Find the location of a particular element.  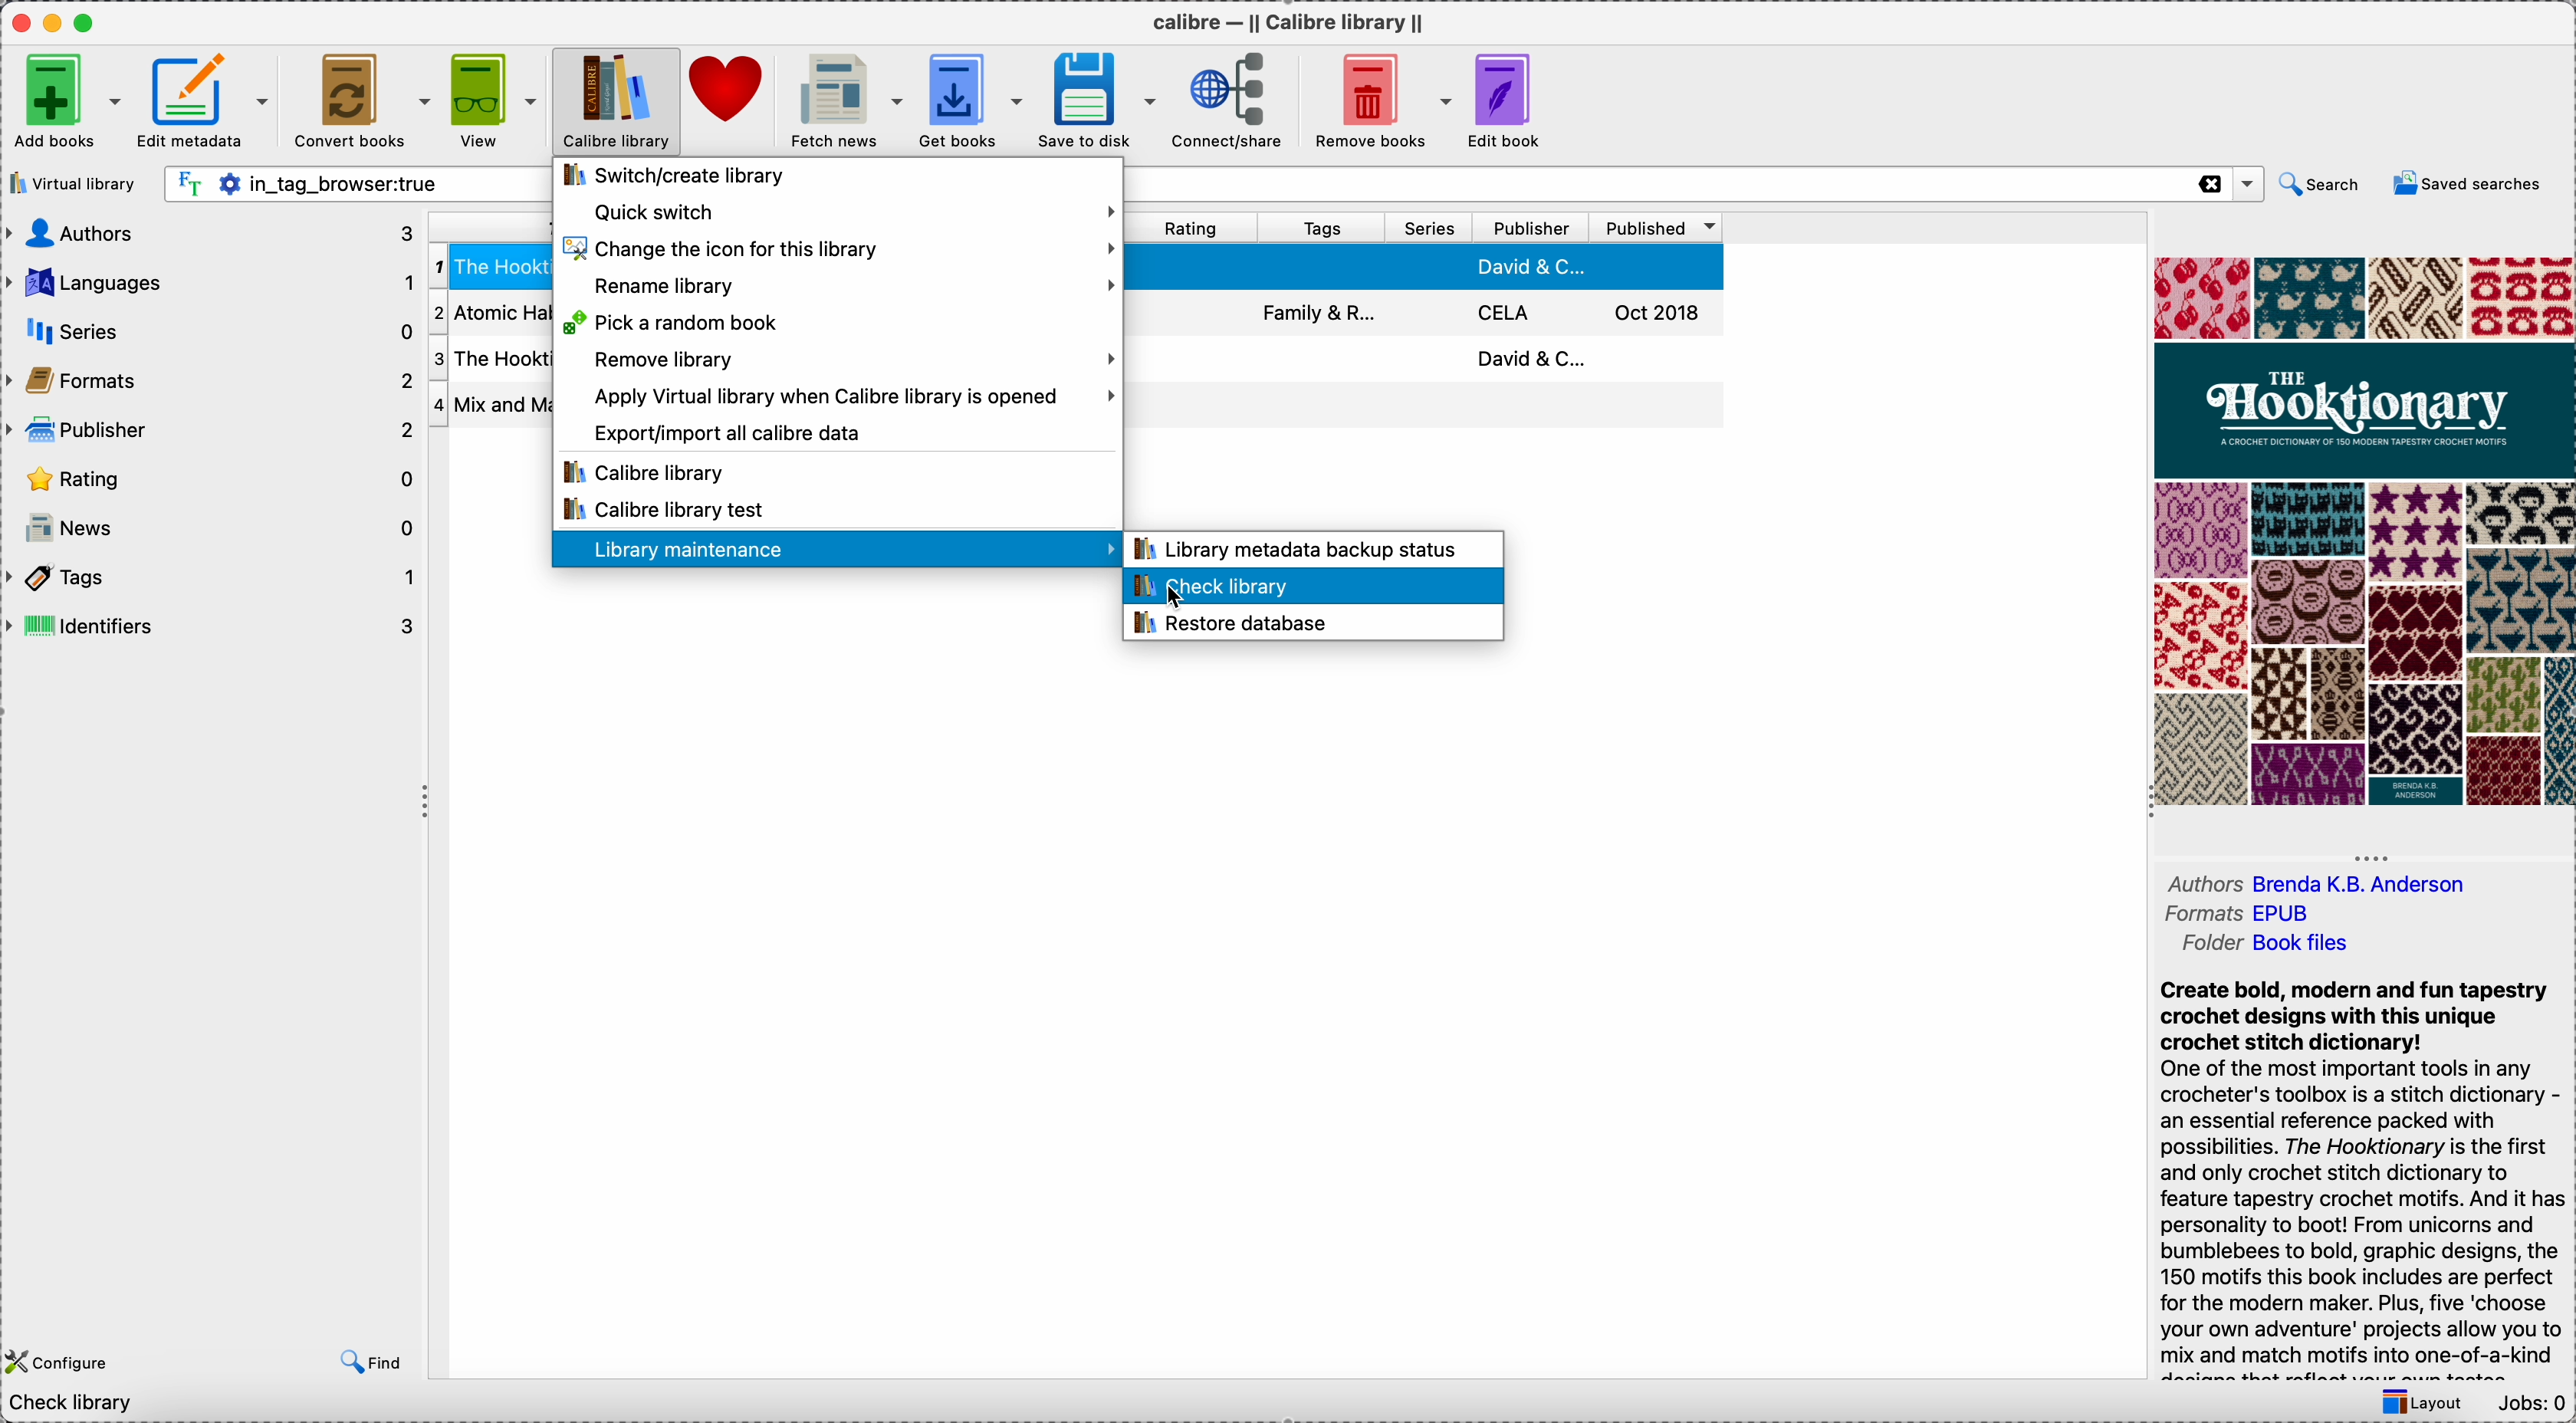

quick switch is located at coordinates (848, 213).